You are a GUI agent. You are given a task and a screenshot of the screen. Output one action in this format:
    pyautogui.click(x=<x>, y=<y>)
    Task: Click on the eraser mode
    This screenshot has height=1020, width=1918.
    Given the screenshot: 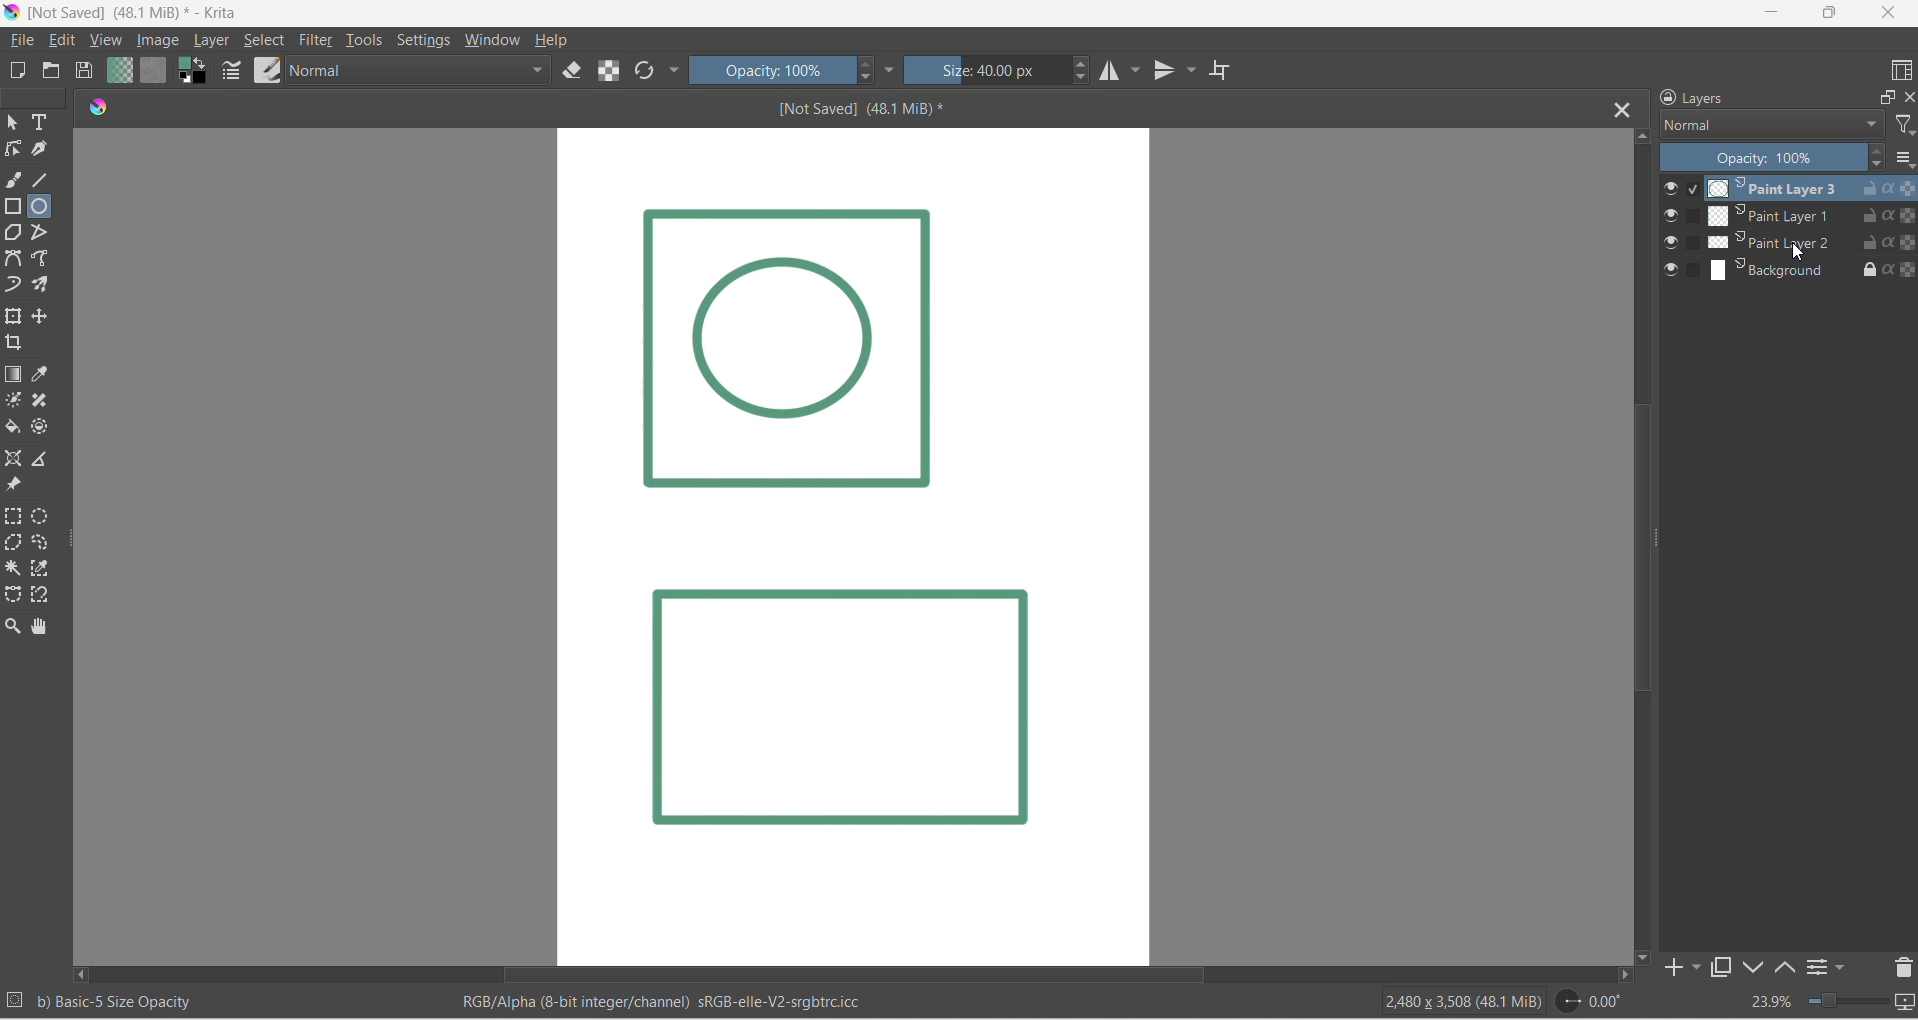 What is the action you would take?
    pyautogui.click(x=574, y=72)
    